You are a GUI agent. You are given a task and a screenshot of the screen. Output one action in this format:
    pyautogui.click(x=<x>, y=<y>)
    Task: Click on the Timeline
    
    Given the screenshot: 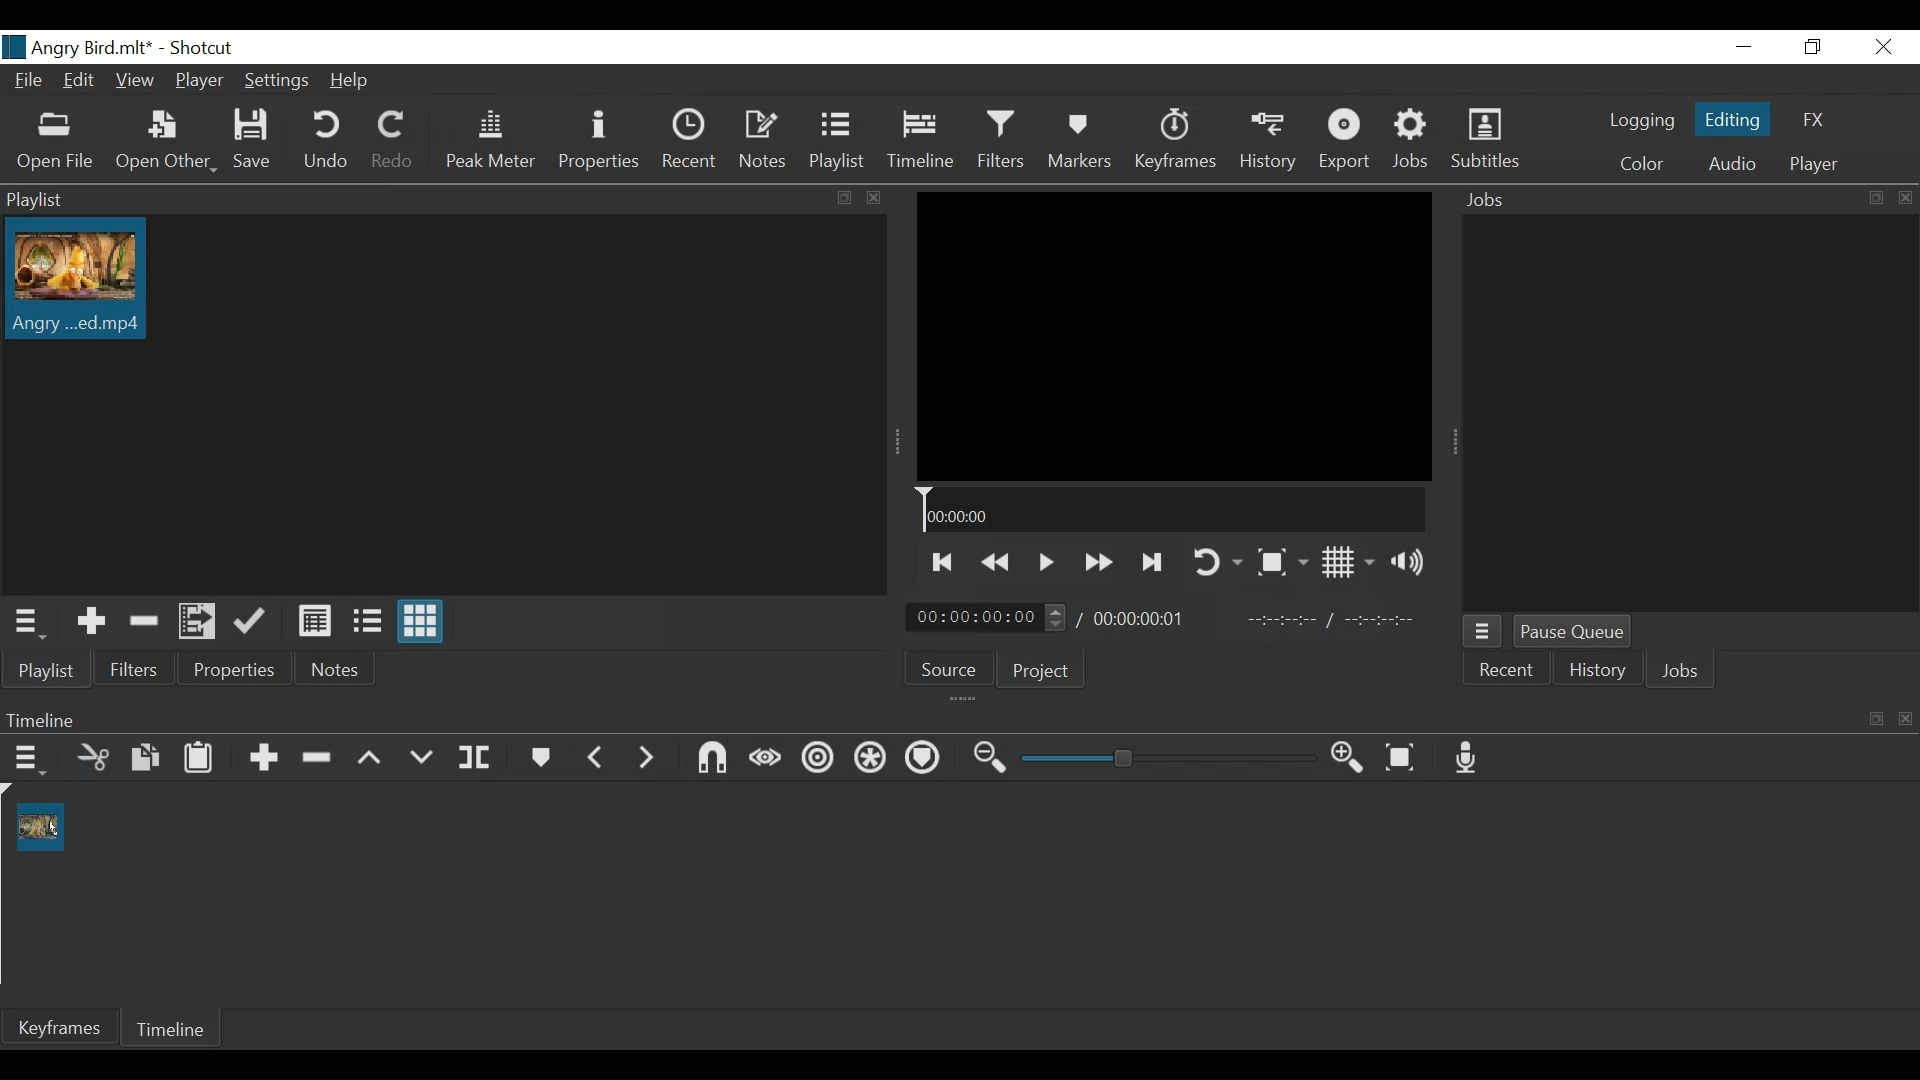 What is the action you would take?
    pyautogui.click(x=1172, y=509)
    